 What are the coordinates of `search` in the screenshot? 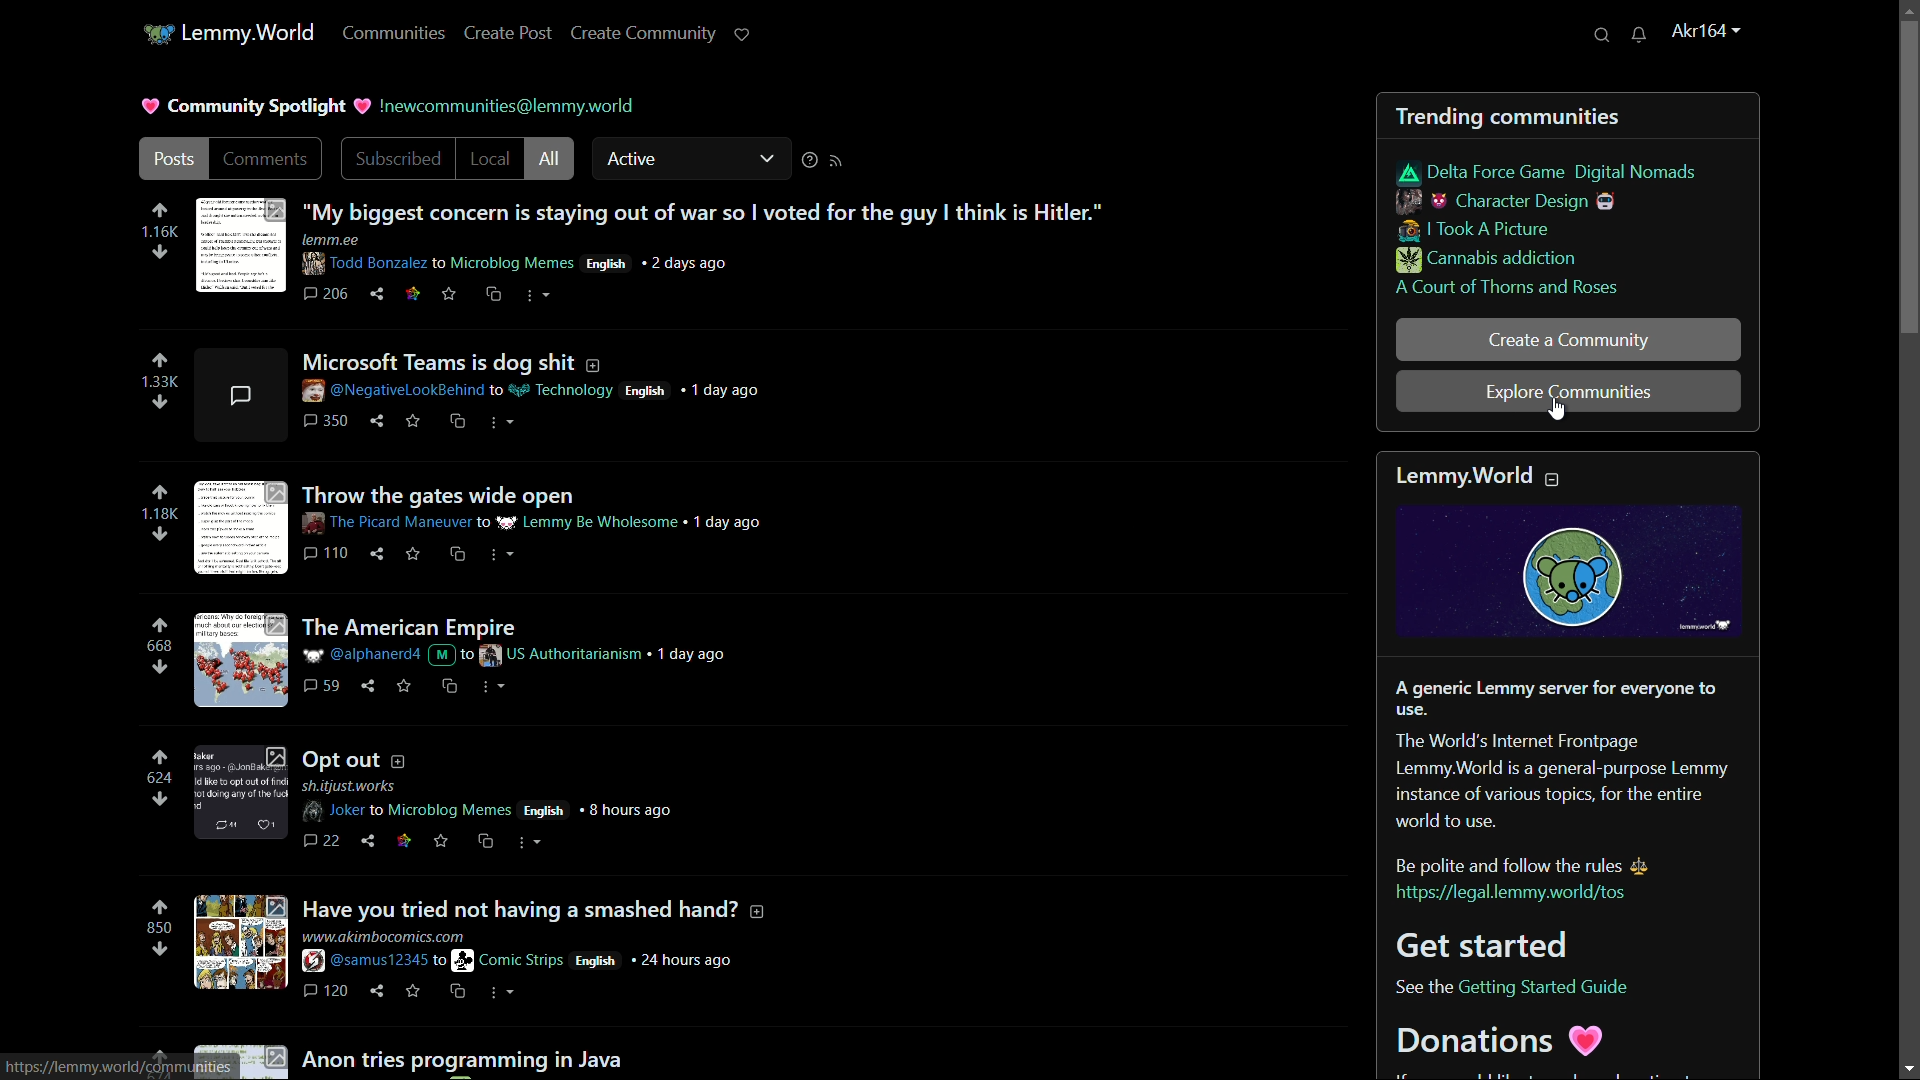 It's located at (1604, 35).